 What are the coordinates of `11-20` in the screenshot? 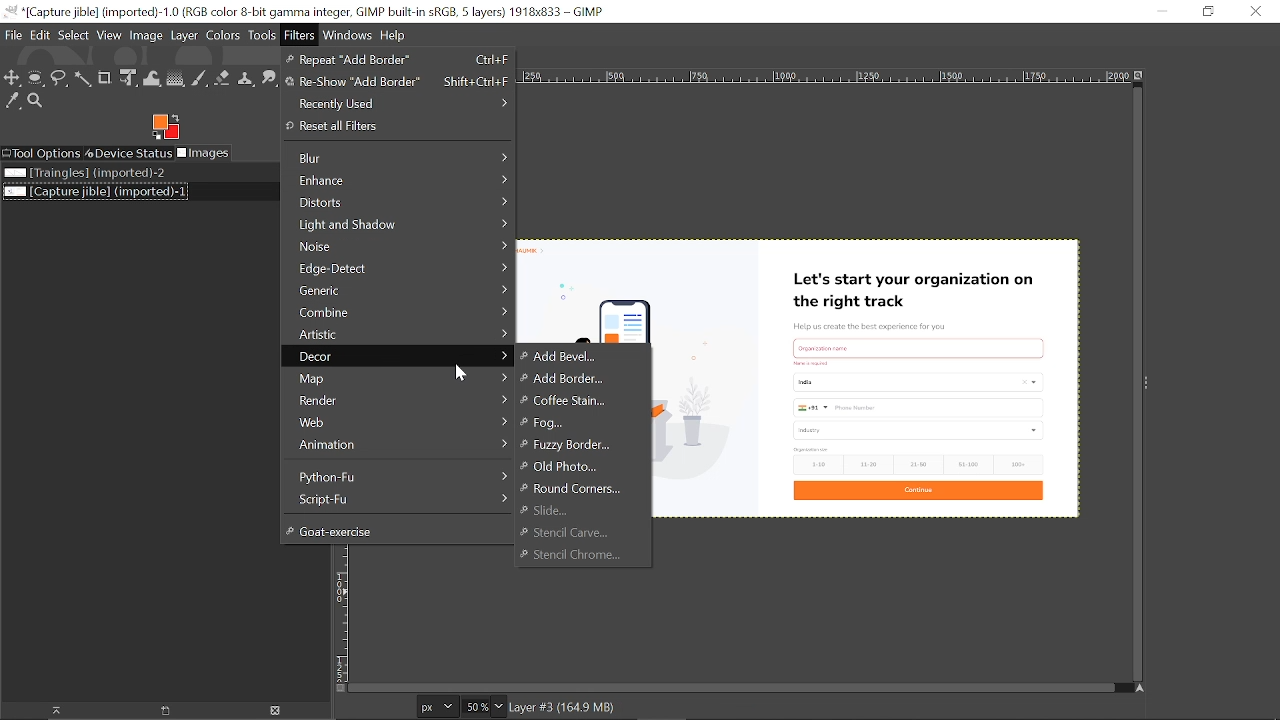 It's located at (871, 464).